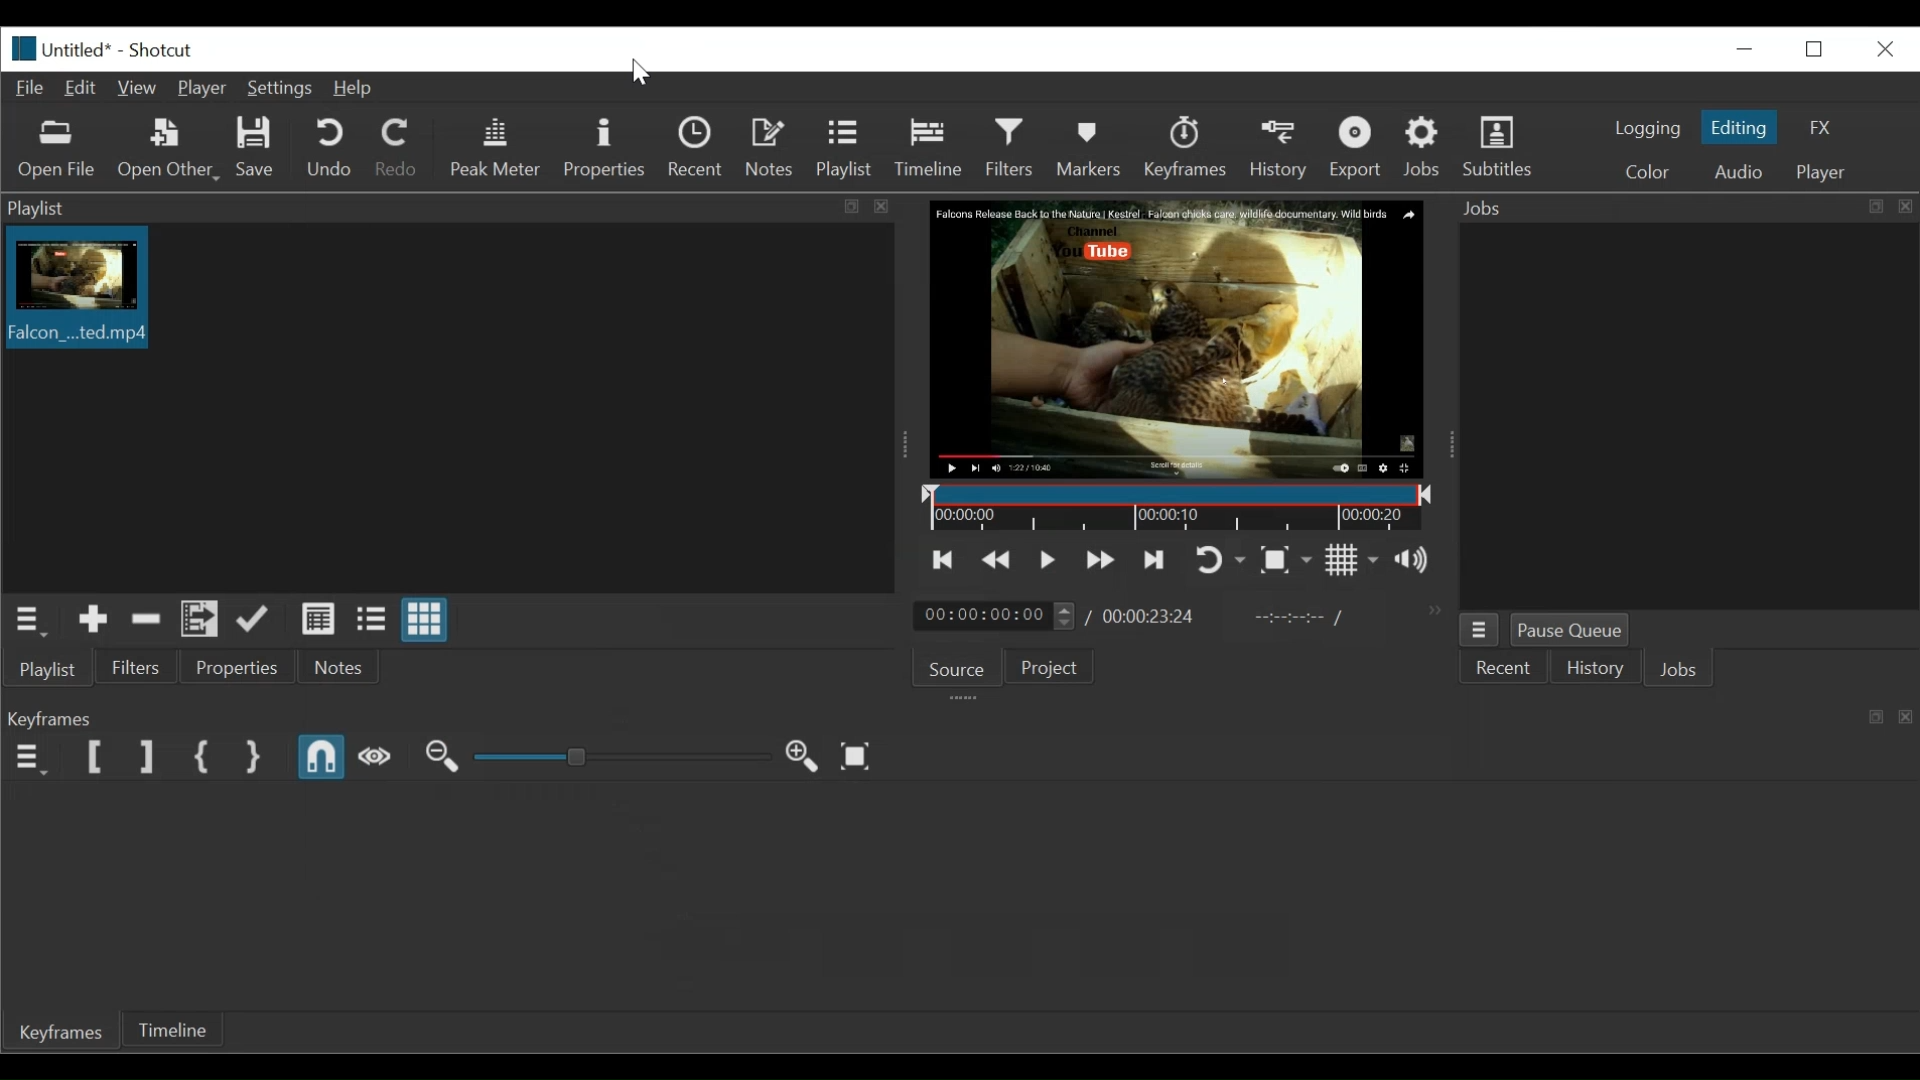 The image size is (1920, 1080). I want to click on Open file, so click(57, 149).